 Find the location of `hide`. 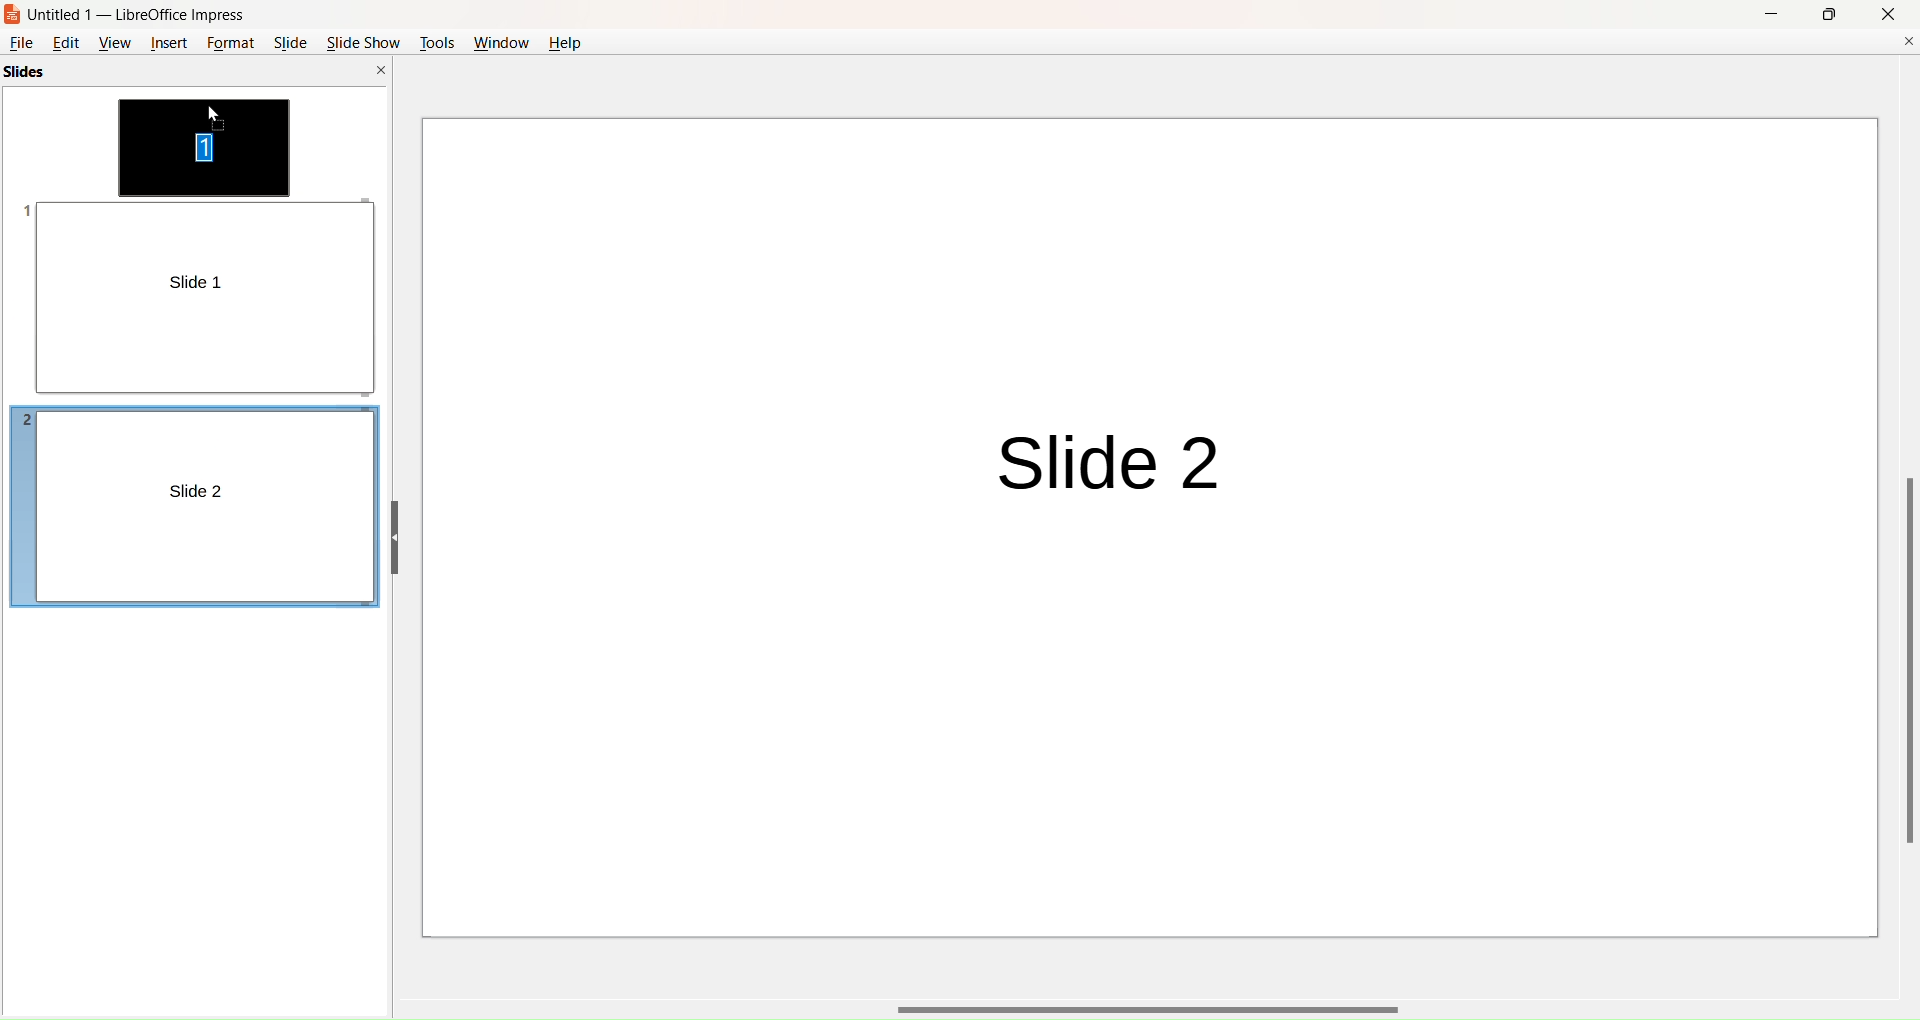

hide is located at coordinates (395, 538).